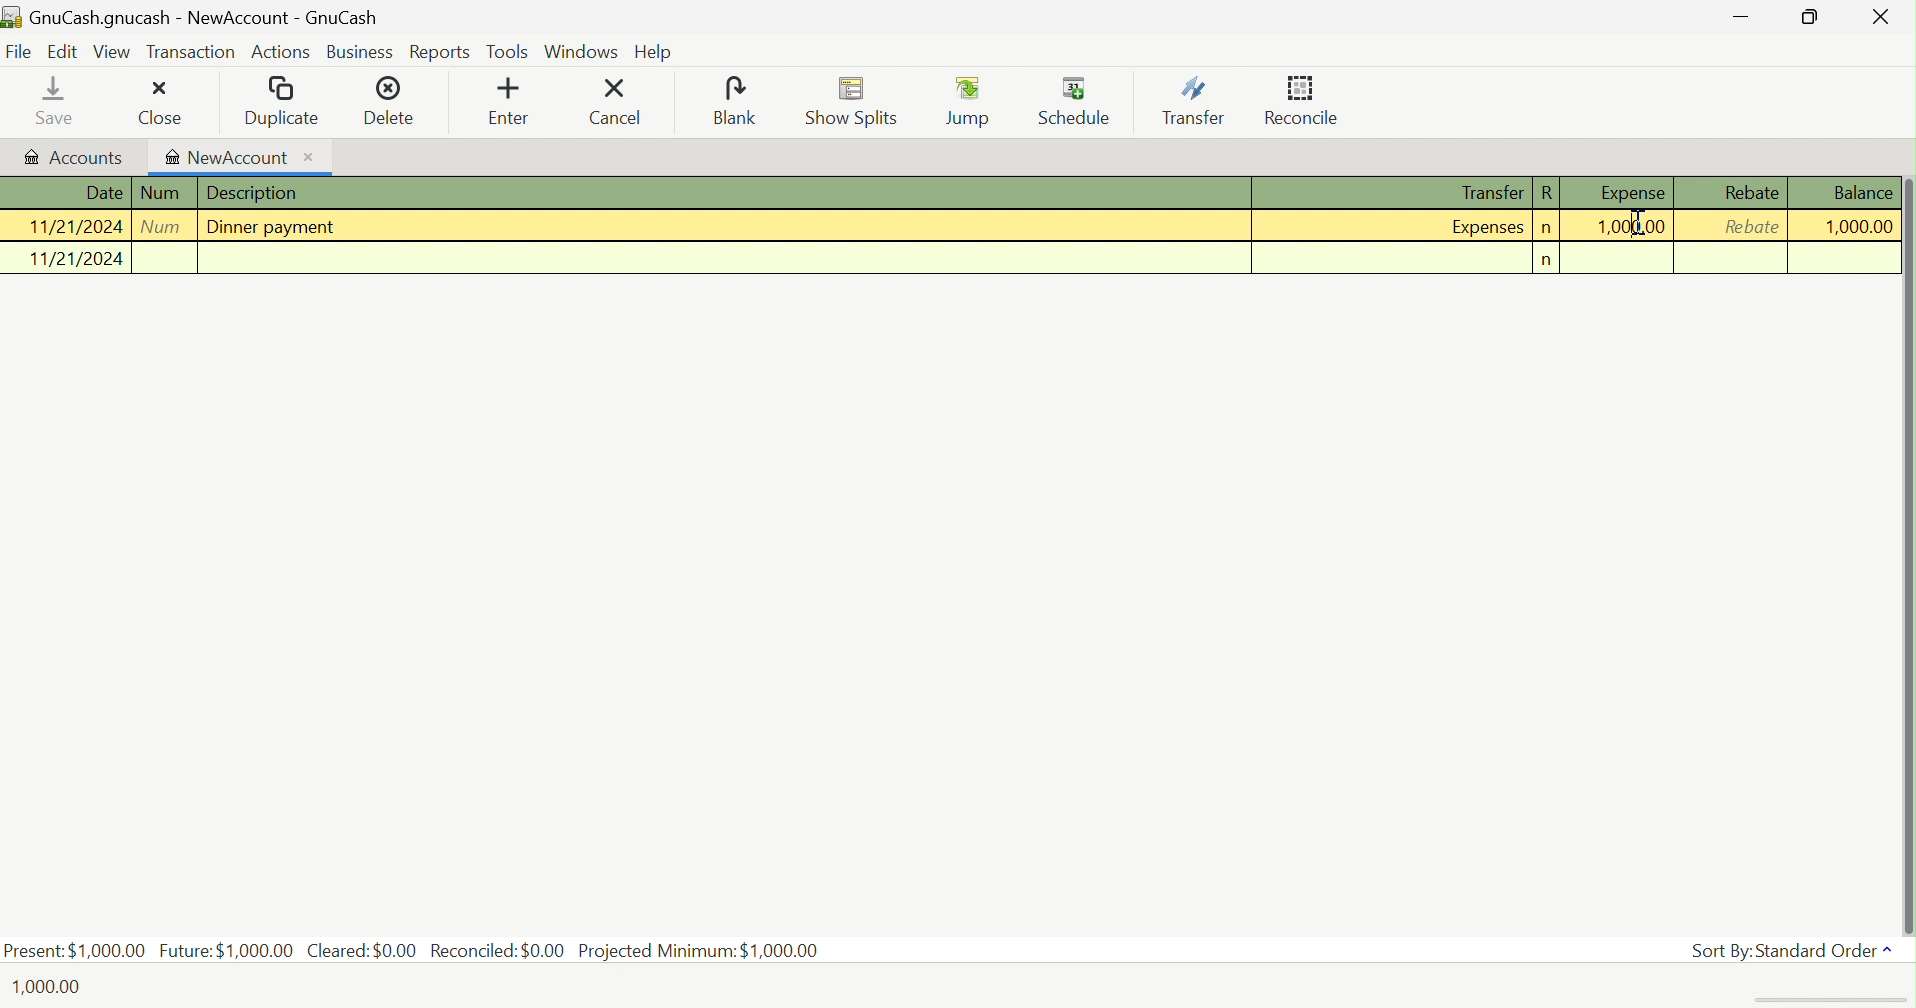  What do you see at coordinates (698, 950) in the screenshot?
I see `Projected Minimum: $1000,00` at bounding box center [698, 950].